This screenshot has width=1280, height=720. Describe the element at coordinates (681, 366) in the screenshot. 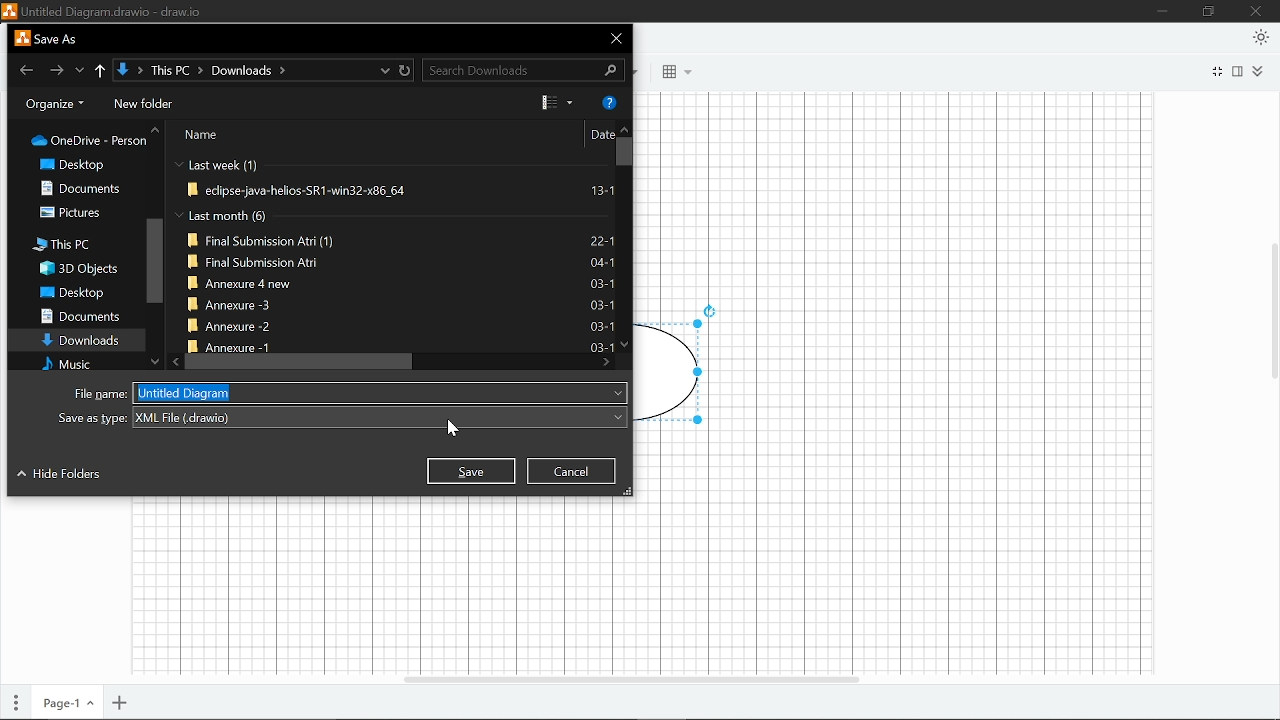

I see `Shape drawn` at that location.